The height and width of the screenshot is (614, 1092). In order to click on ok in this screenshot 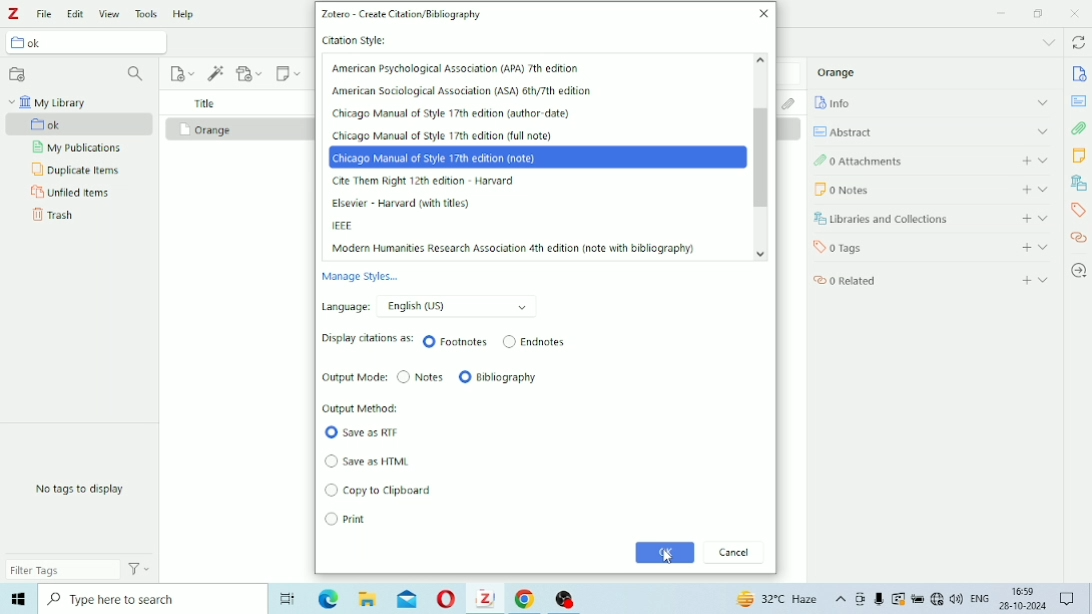, I will do `click(91, 44)`.